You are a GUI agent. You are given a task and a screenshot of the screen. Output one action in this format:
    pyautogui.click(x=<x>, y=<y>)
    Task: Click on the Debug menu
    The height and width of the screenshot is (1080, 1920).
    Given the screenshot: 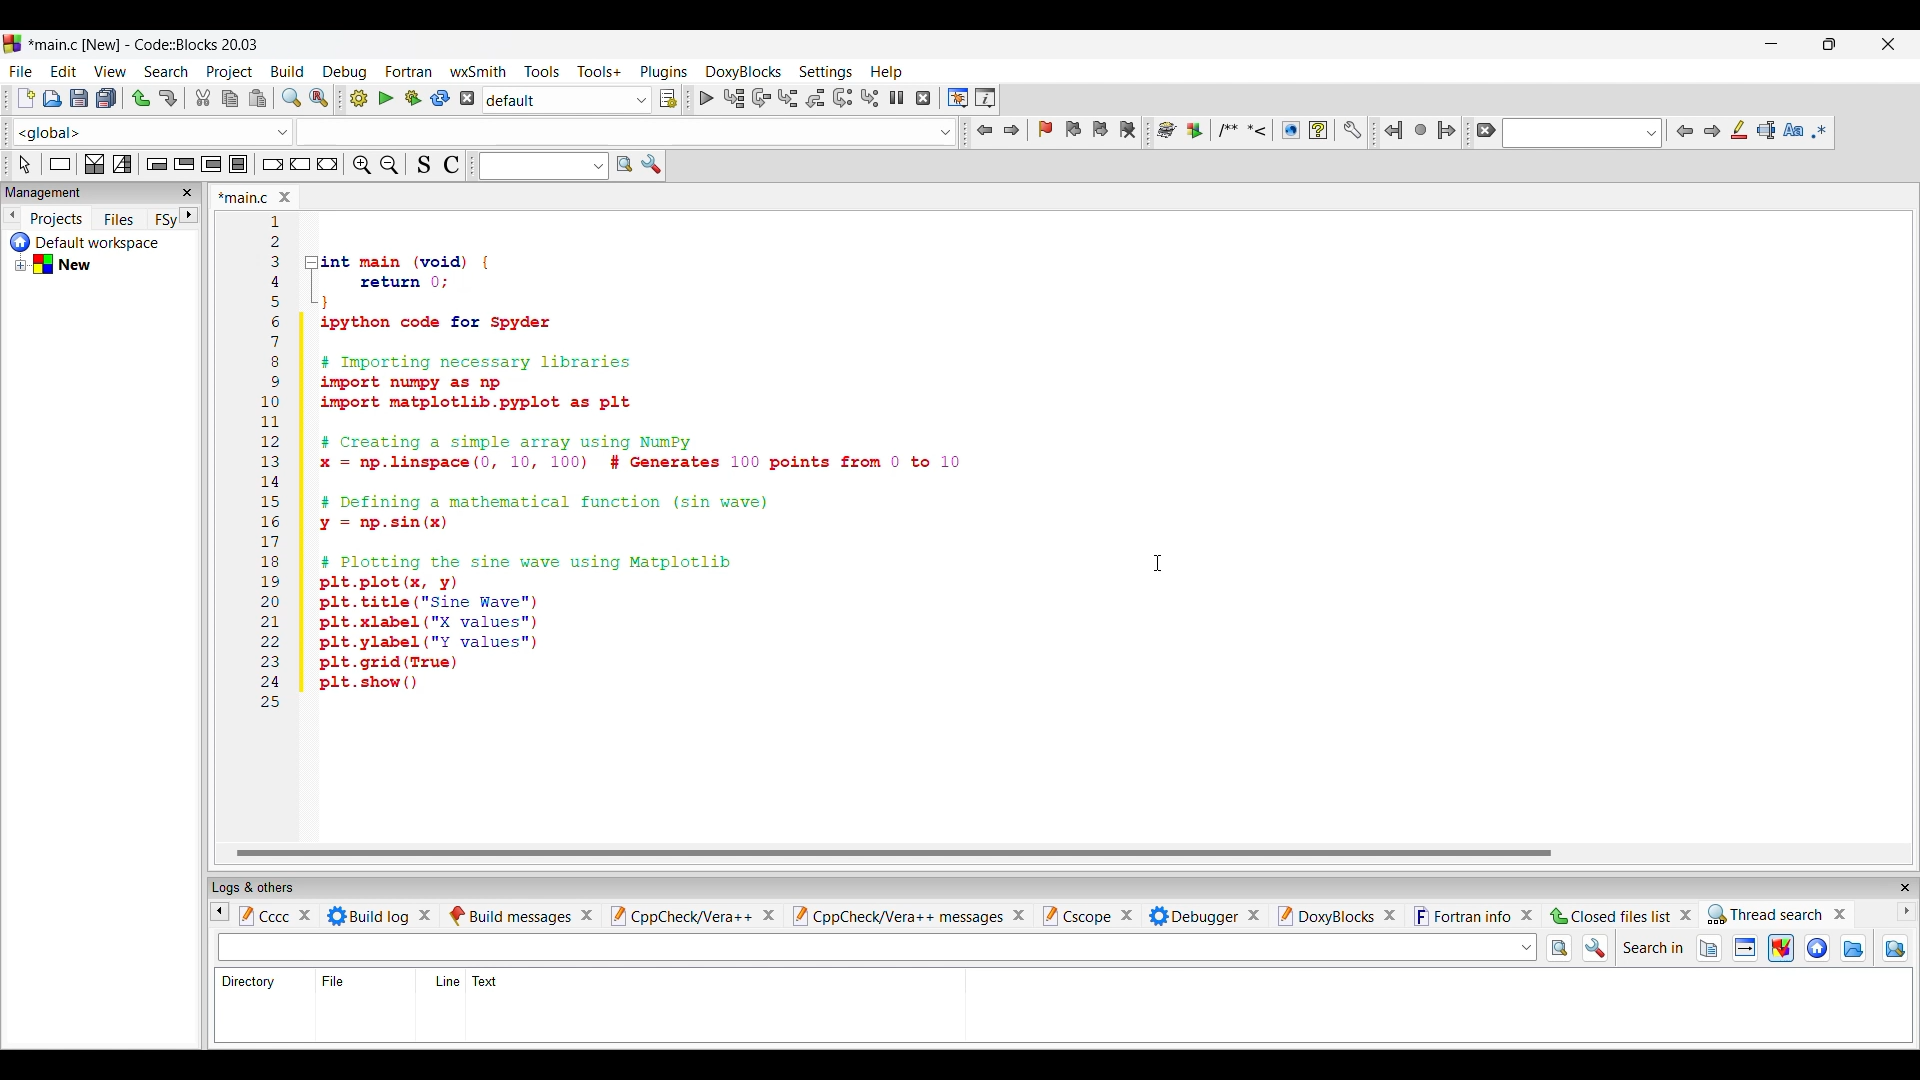 What is the action you would take?
    pyautogui.click(x=345, y=72)
    